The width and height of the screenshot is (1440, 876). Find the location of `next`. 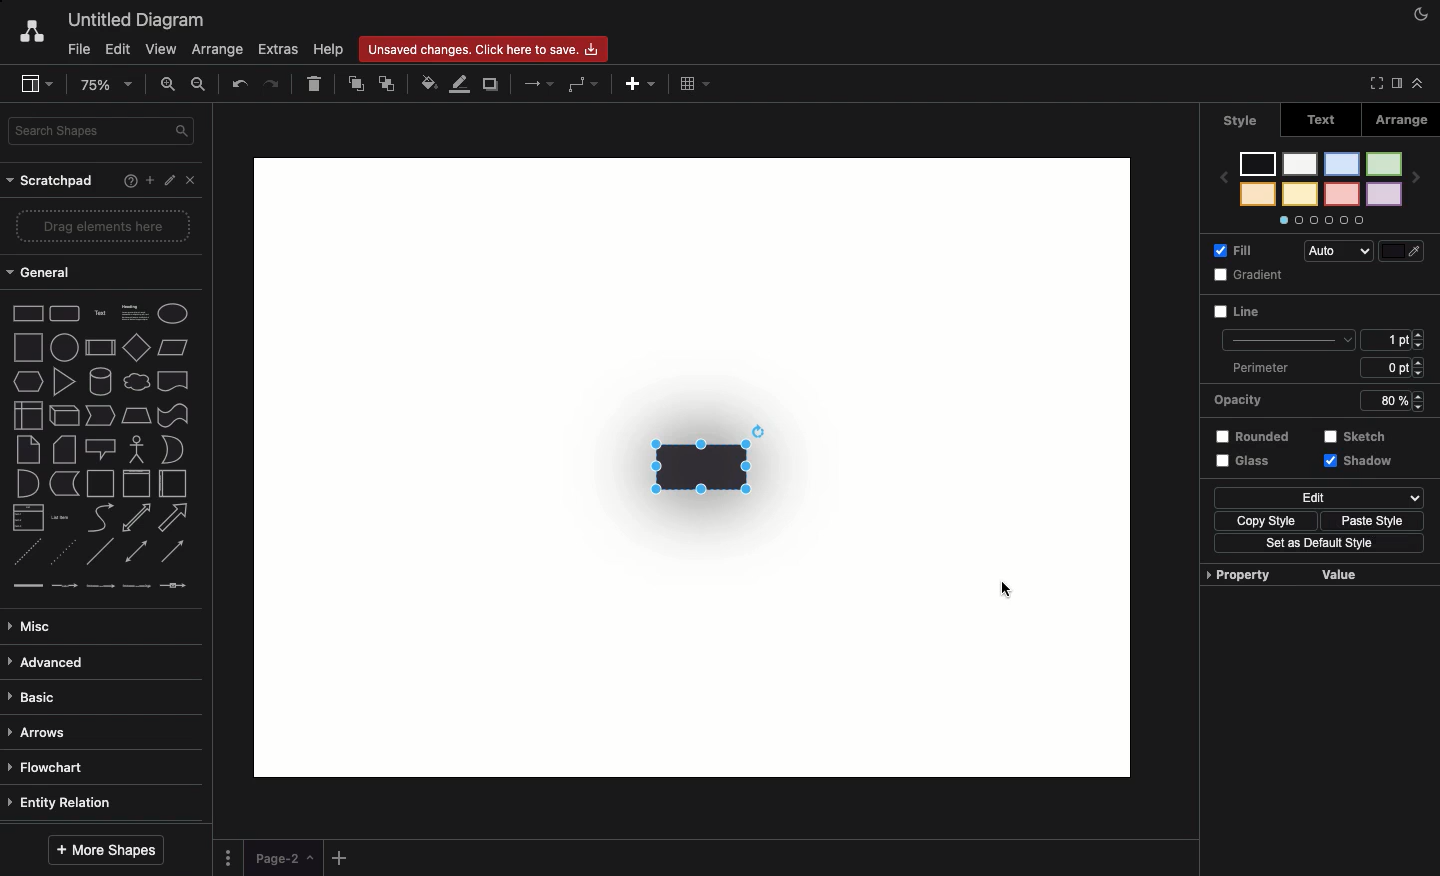

next is located at coordinates (1414, 177).